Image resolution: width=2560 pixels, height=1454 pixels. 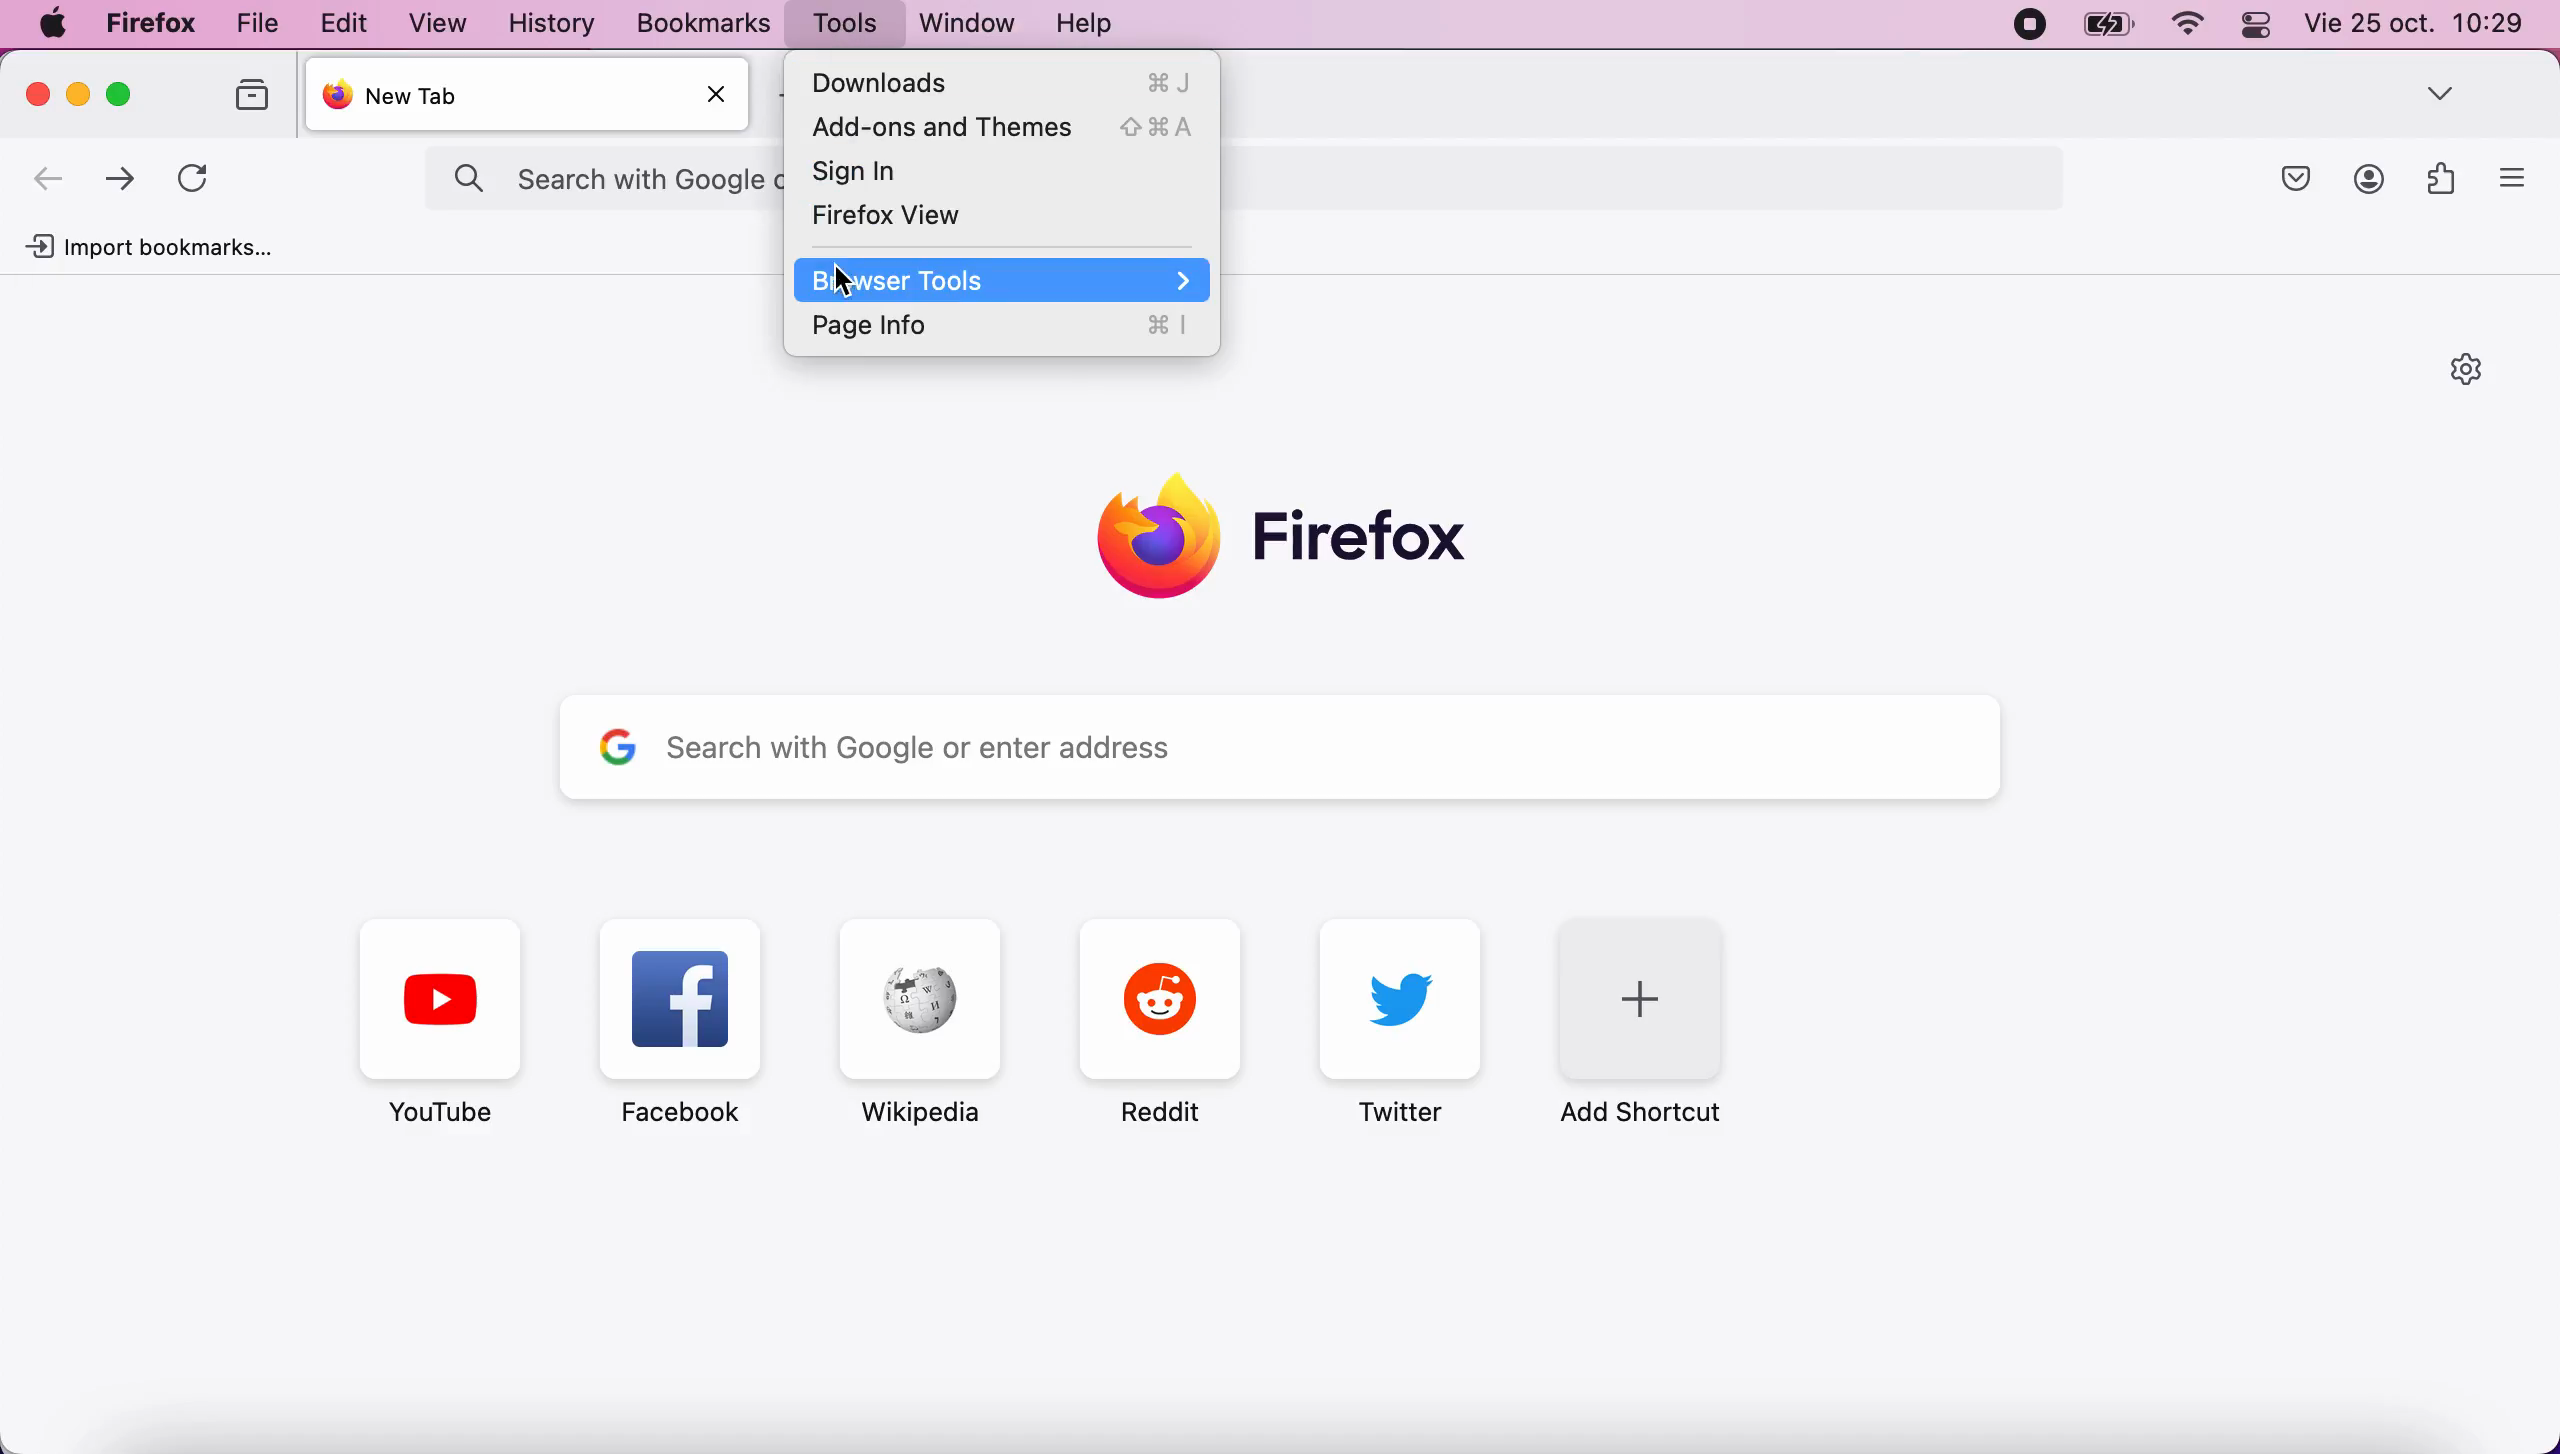 What do you see at coordinates (40, 94) in the screenshot?
I see `Close` at bounding box center [40, 94].